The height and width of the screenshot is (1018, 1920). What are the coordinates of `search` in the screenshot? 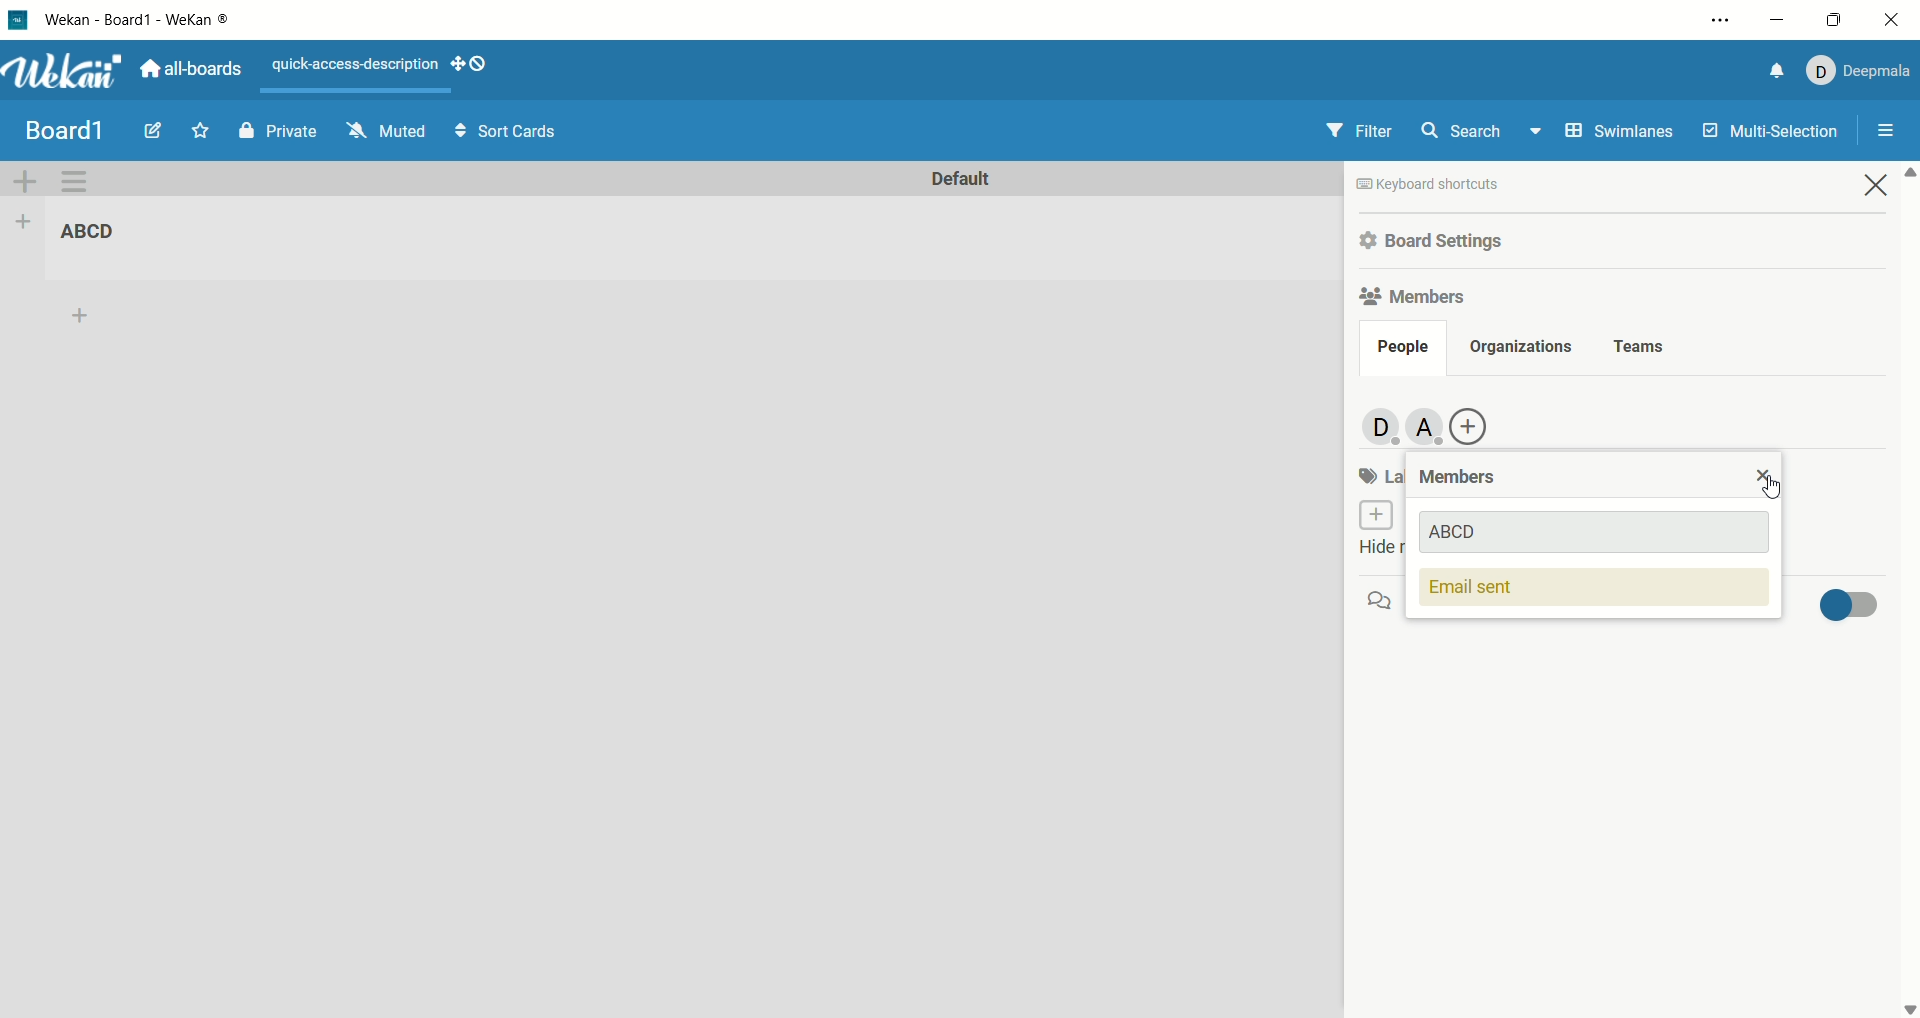 It's located at (1484, 130).